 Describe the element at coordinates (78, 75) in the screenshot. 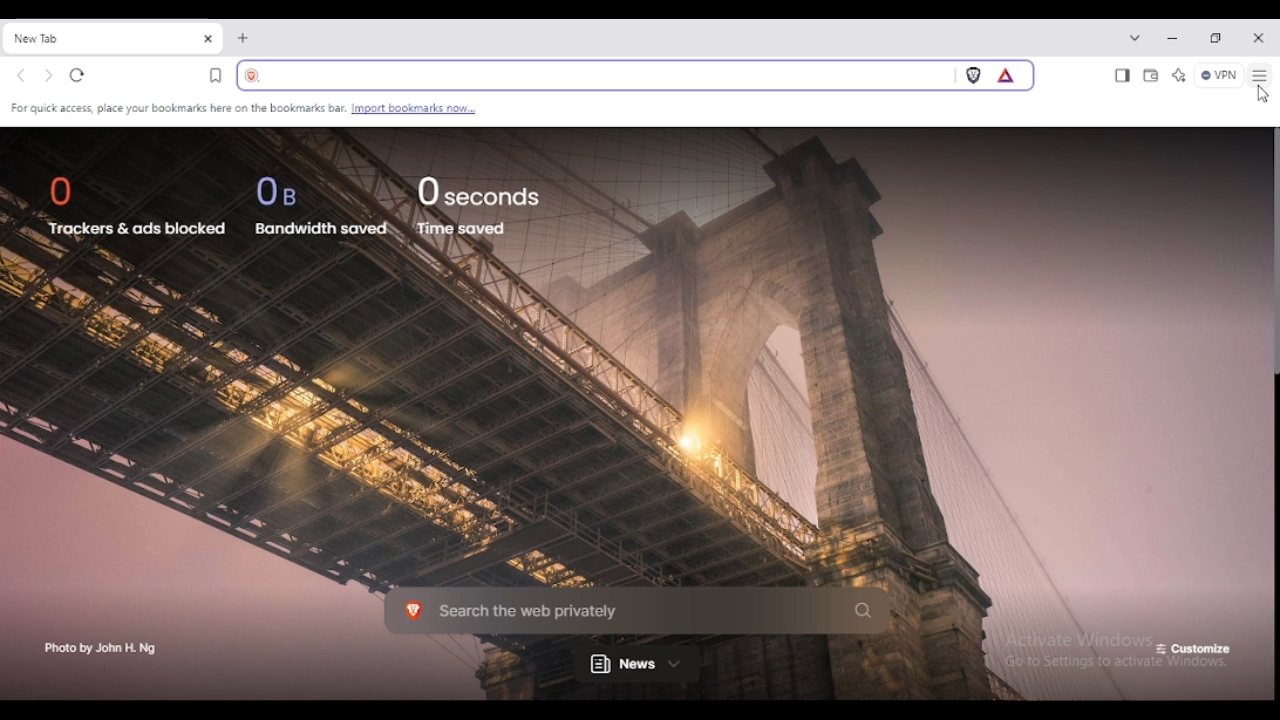

I see `reload this page` at that location.